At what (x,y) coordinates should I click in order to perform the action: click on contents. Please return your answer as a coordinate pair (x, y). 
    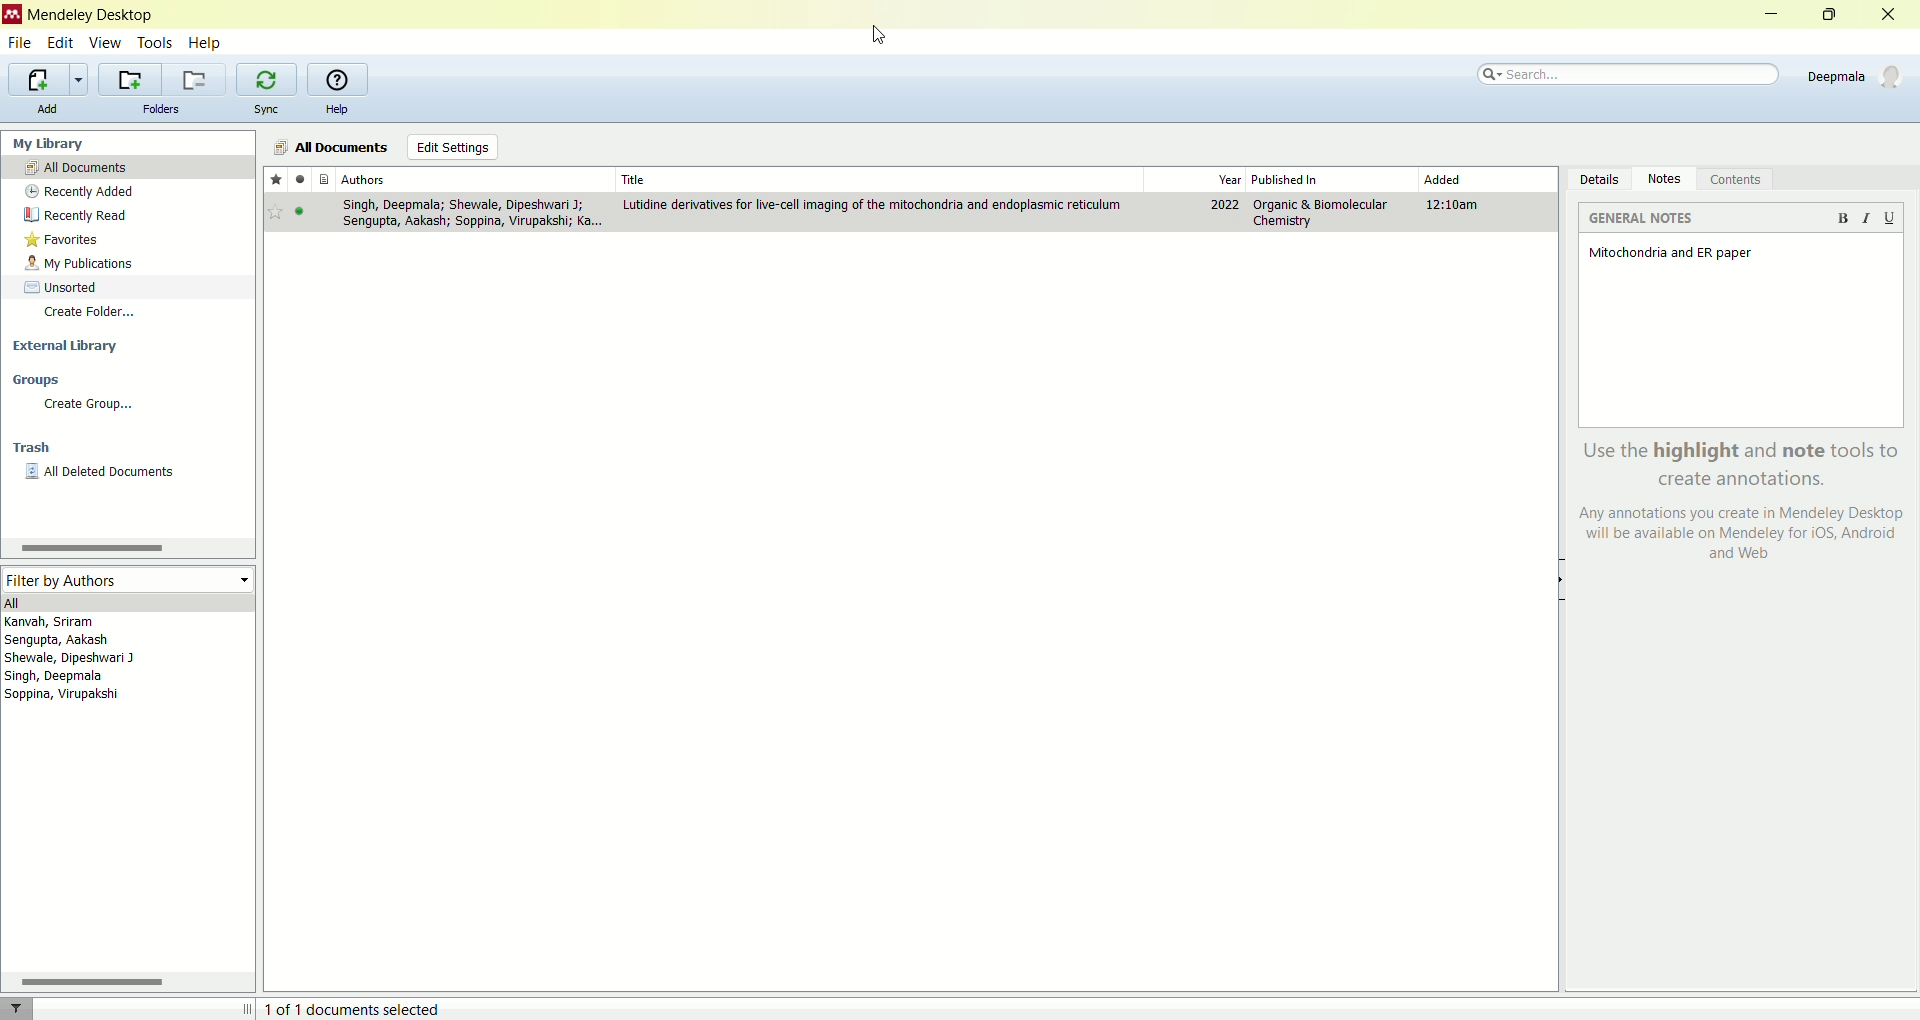
    Looking at the image, I should click on (1741, 178).